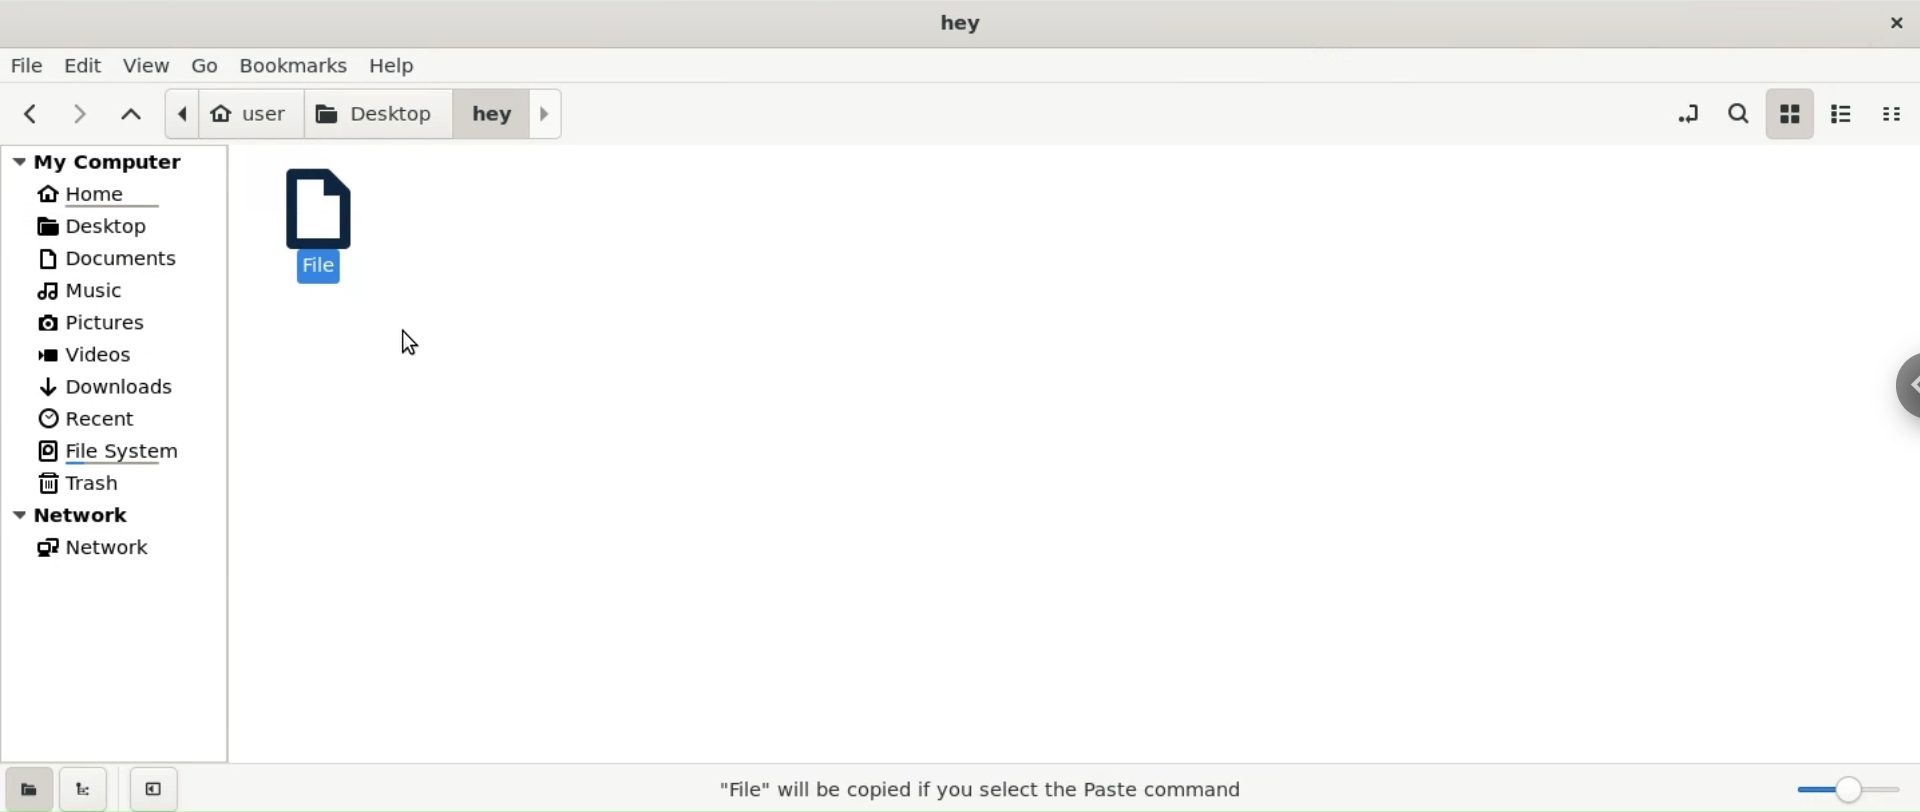 The width and height of the screenshot is (1920, 812). I want to click on zoom, so click(1840, 787).